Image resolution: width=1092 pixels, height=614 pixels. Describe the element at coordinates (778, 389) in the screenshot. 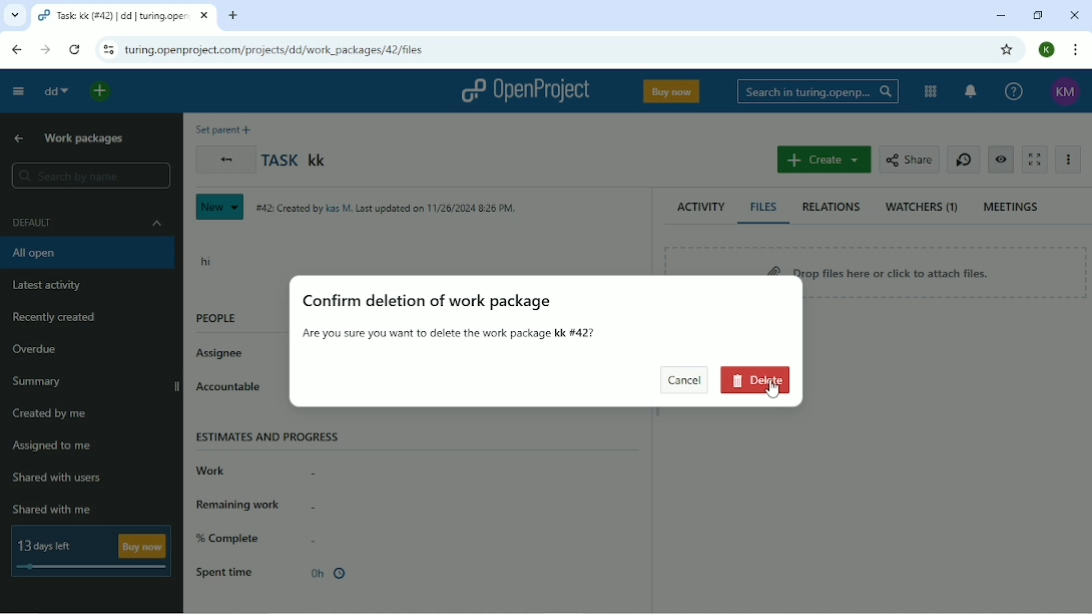

I see `cursor` at that location.